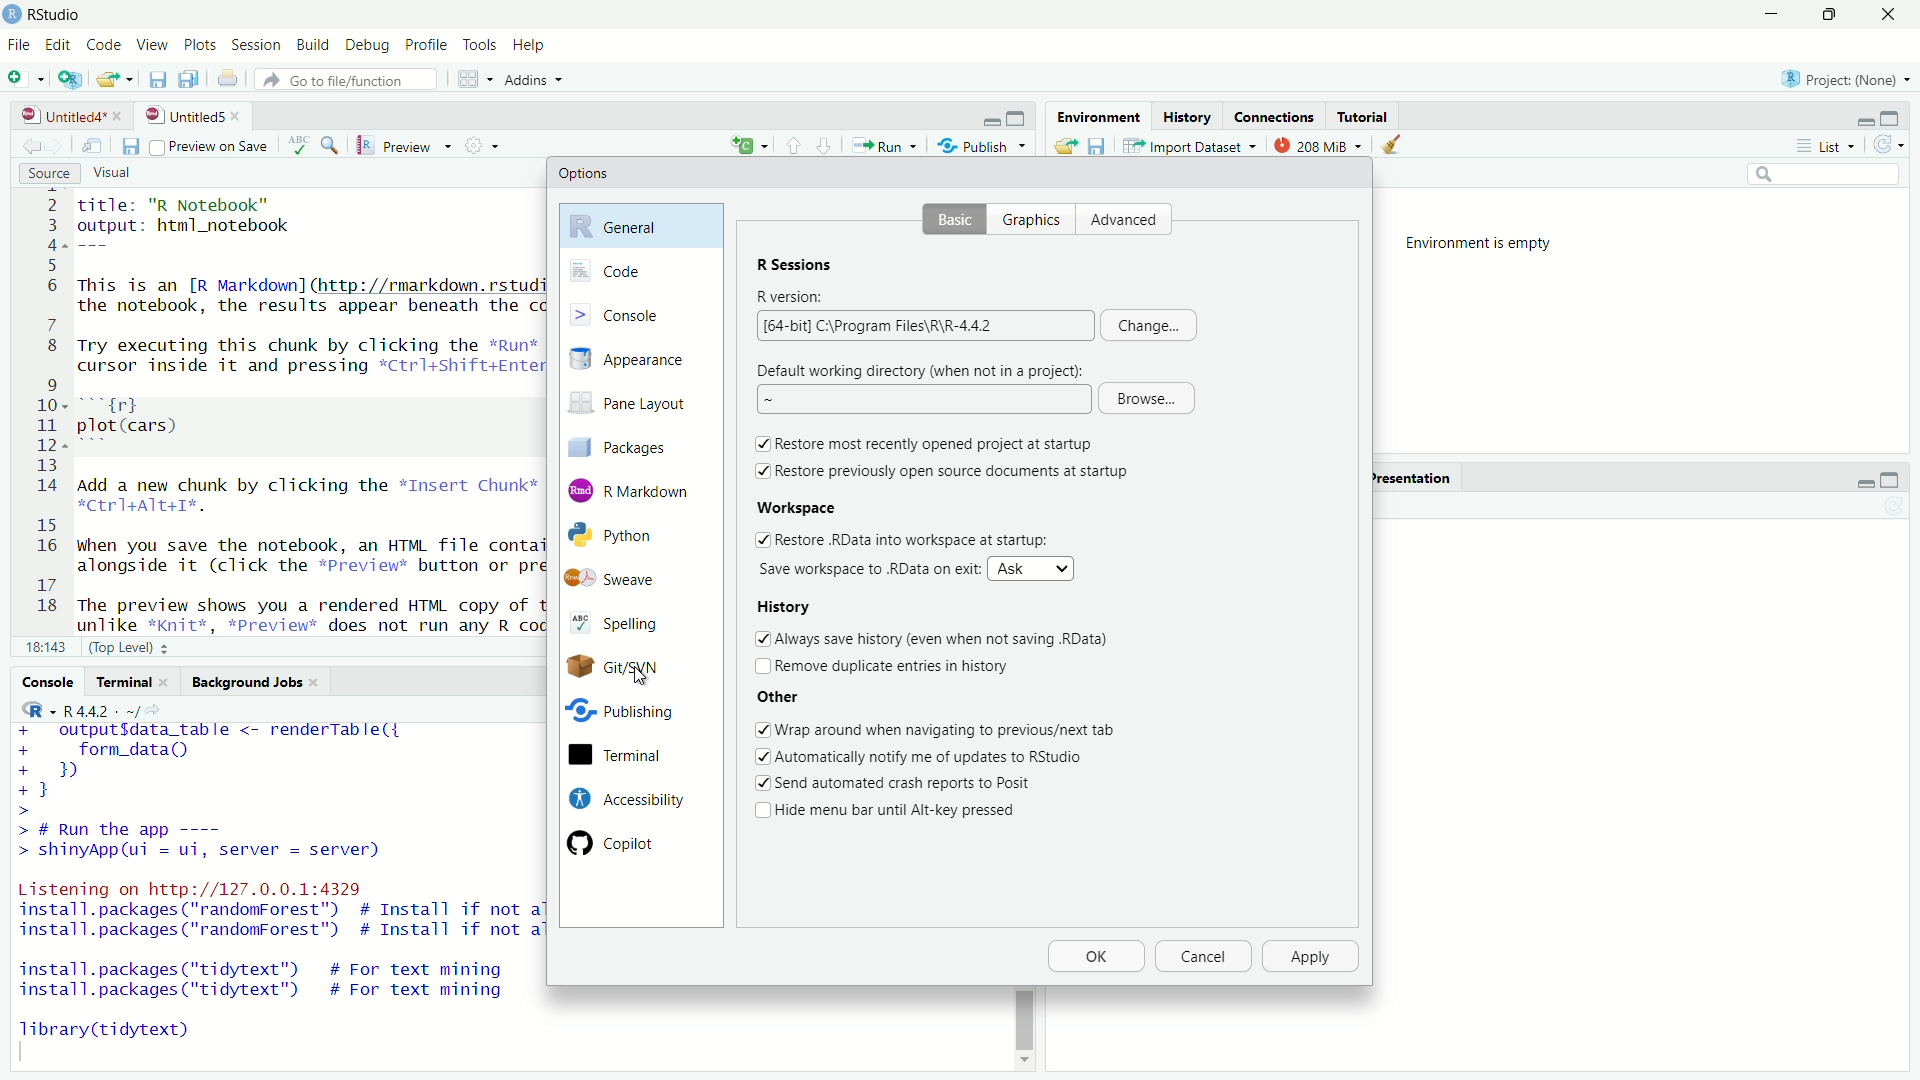  I want to click on Environment, so click(1096, 116).